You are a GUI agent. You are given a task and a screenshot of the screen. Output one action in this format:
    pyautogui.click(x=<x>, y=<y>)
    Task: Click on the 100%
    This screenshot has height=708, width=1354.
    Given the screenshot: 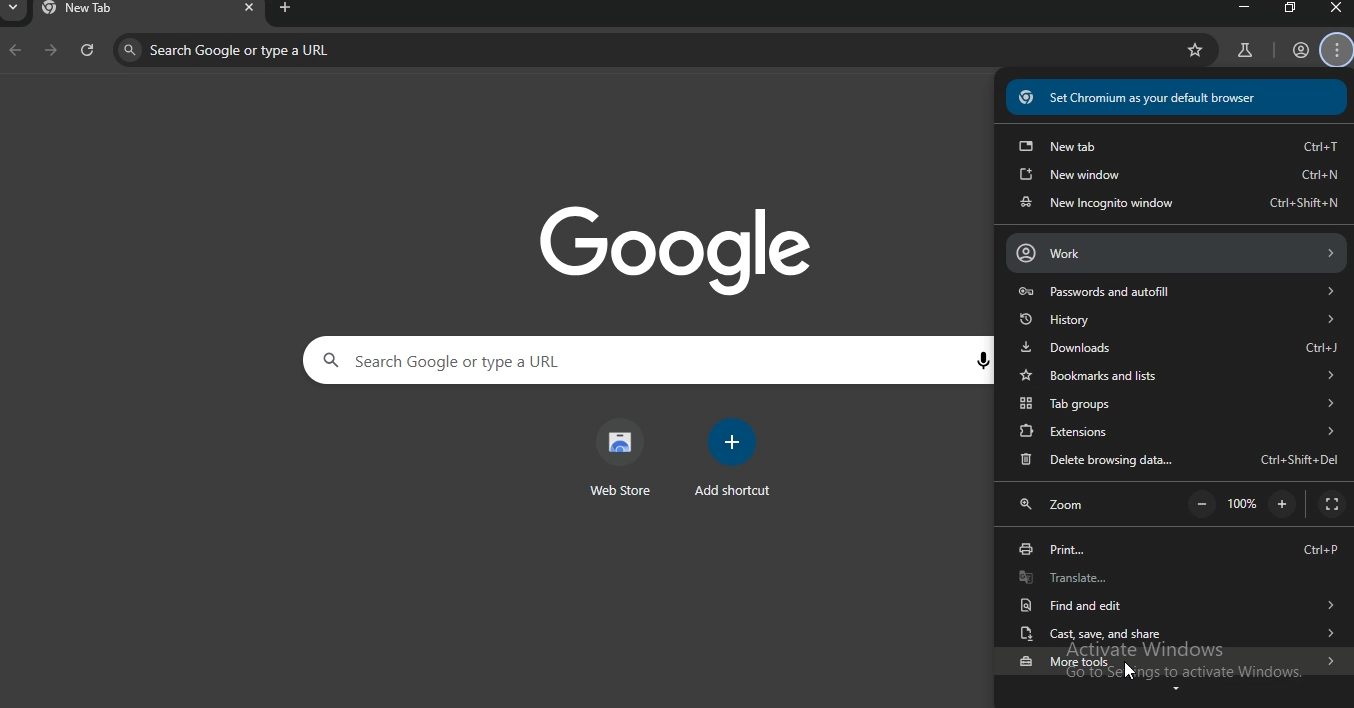 What is the action you would take?
    pyautogui.click(x=1242, y=504)
    